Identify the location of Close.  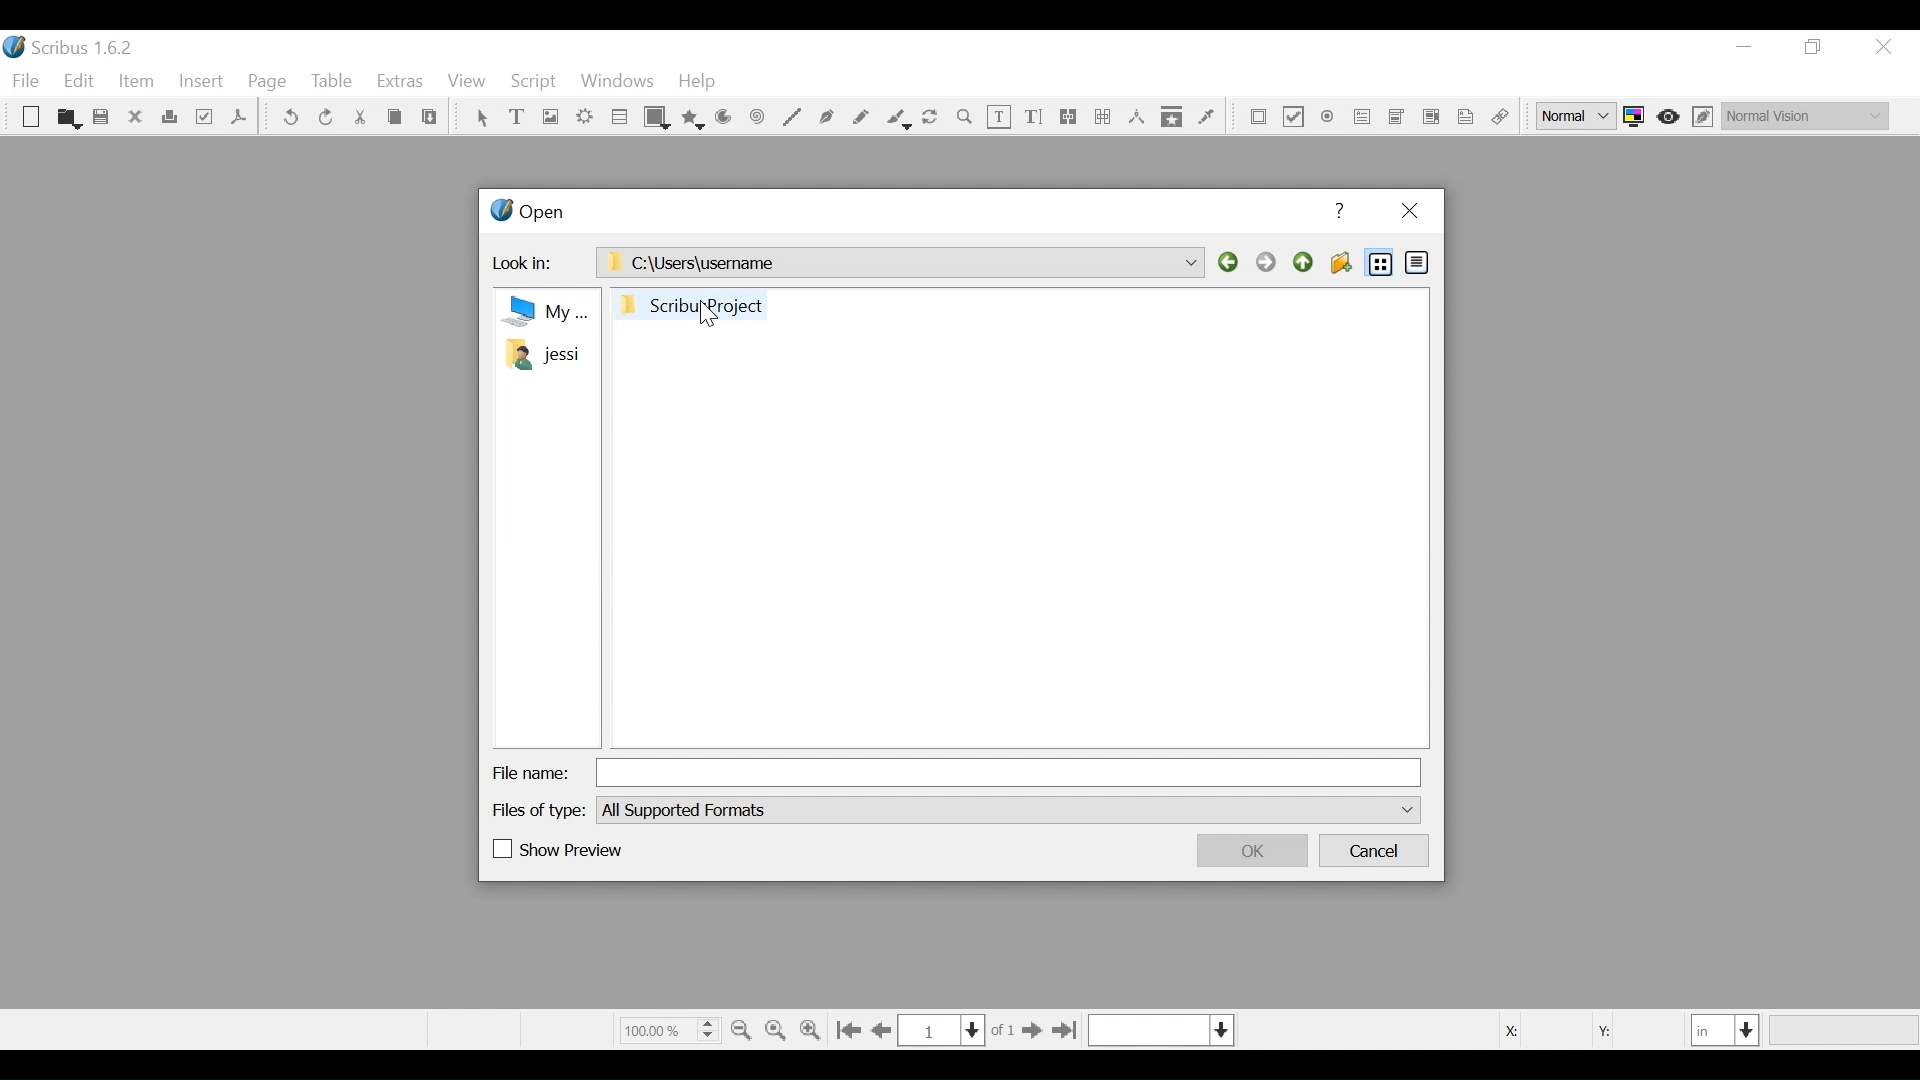
(1408, 212).